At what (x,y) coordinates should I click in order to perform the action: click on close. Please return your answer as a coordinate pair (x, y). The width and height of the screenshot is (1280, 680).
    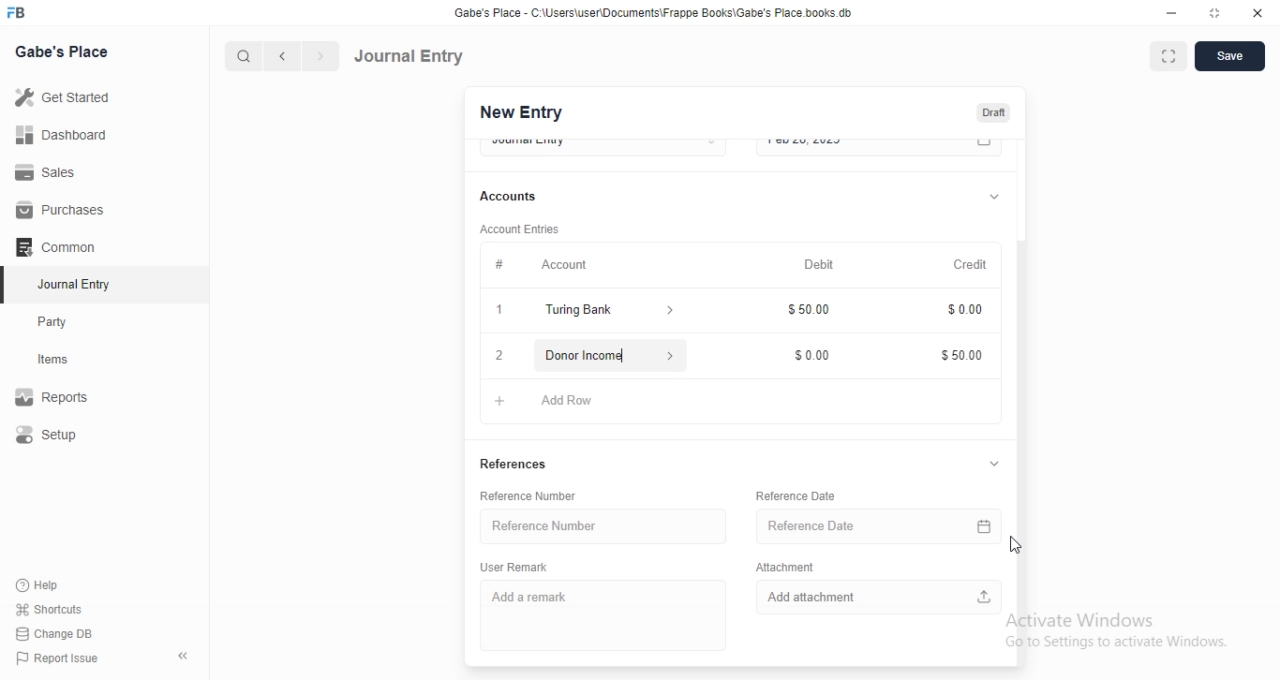
    Looking at the image, I should click on (498, 355).